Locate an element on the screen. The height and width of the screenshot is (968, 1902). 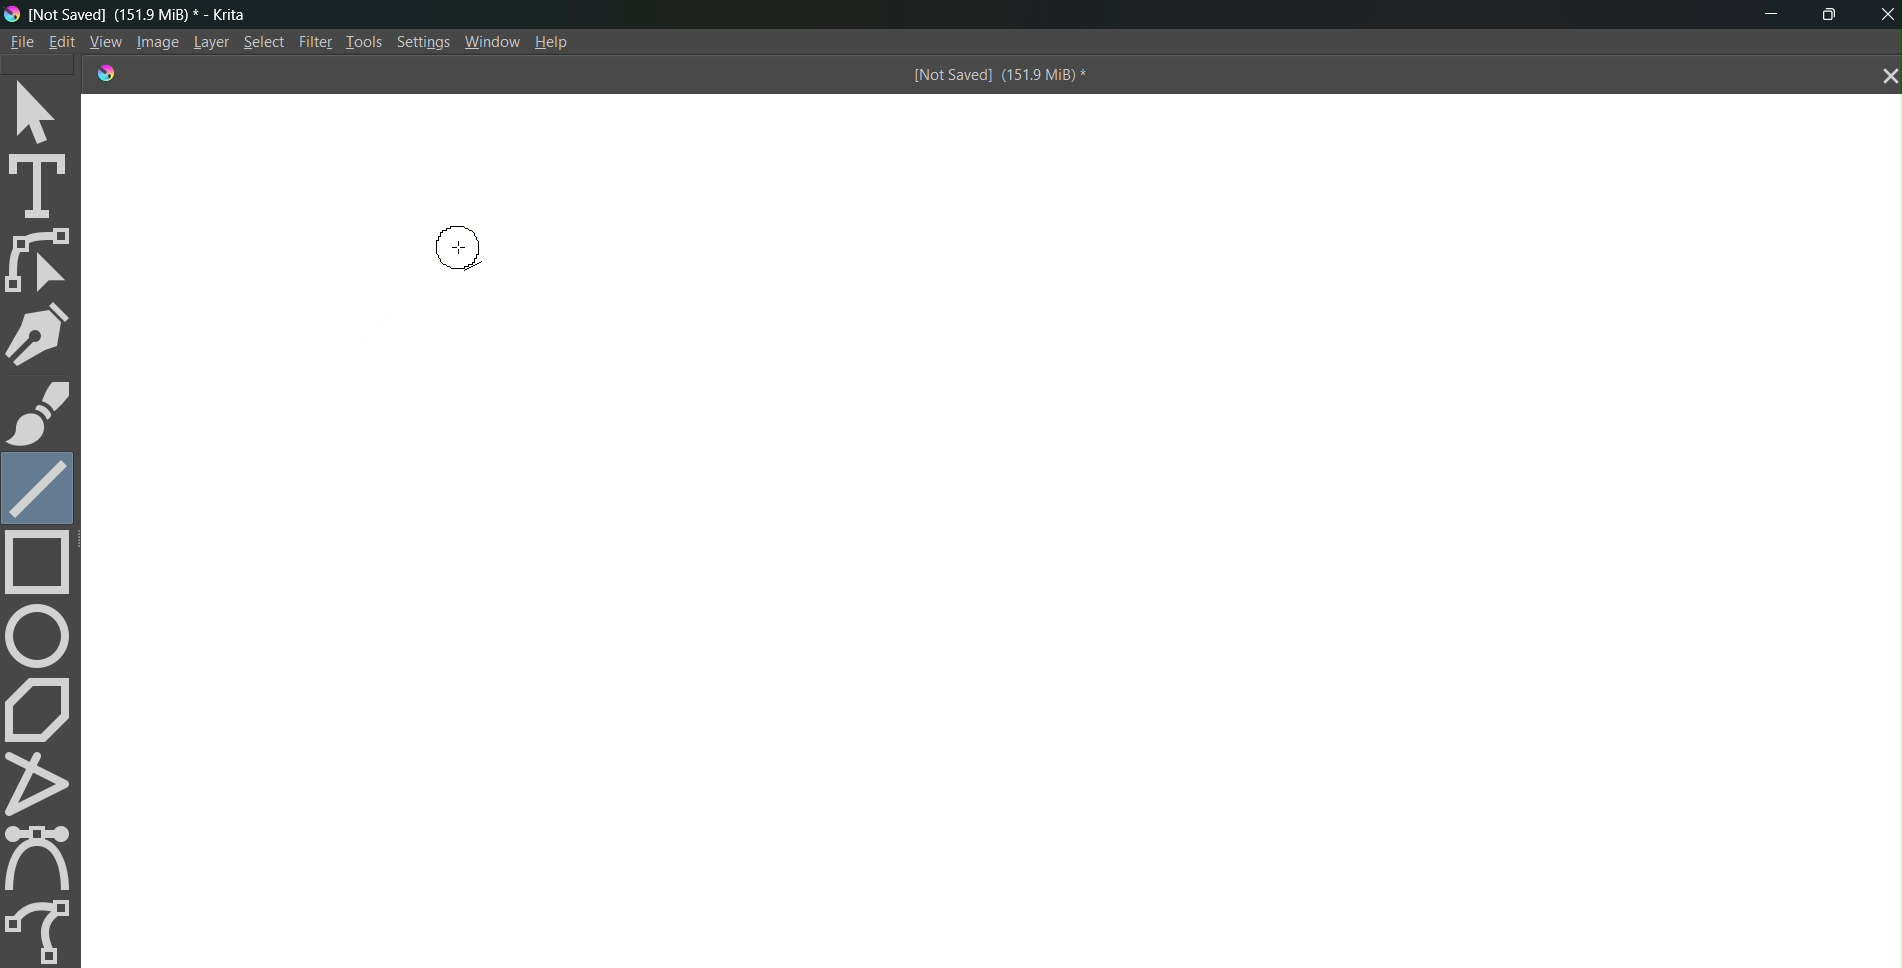
[Not Saved] (151.9 MiB) * is located at coordinates (996, 77).